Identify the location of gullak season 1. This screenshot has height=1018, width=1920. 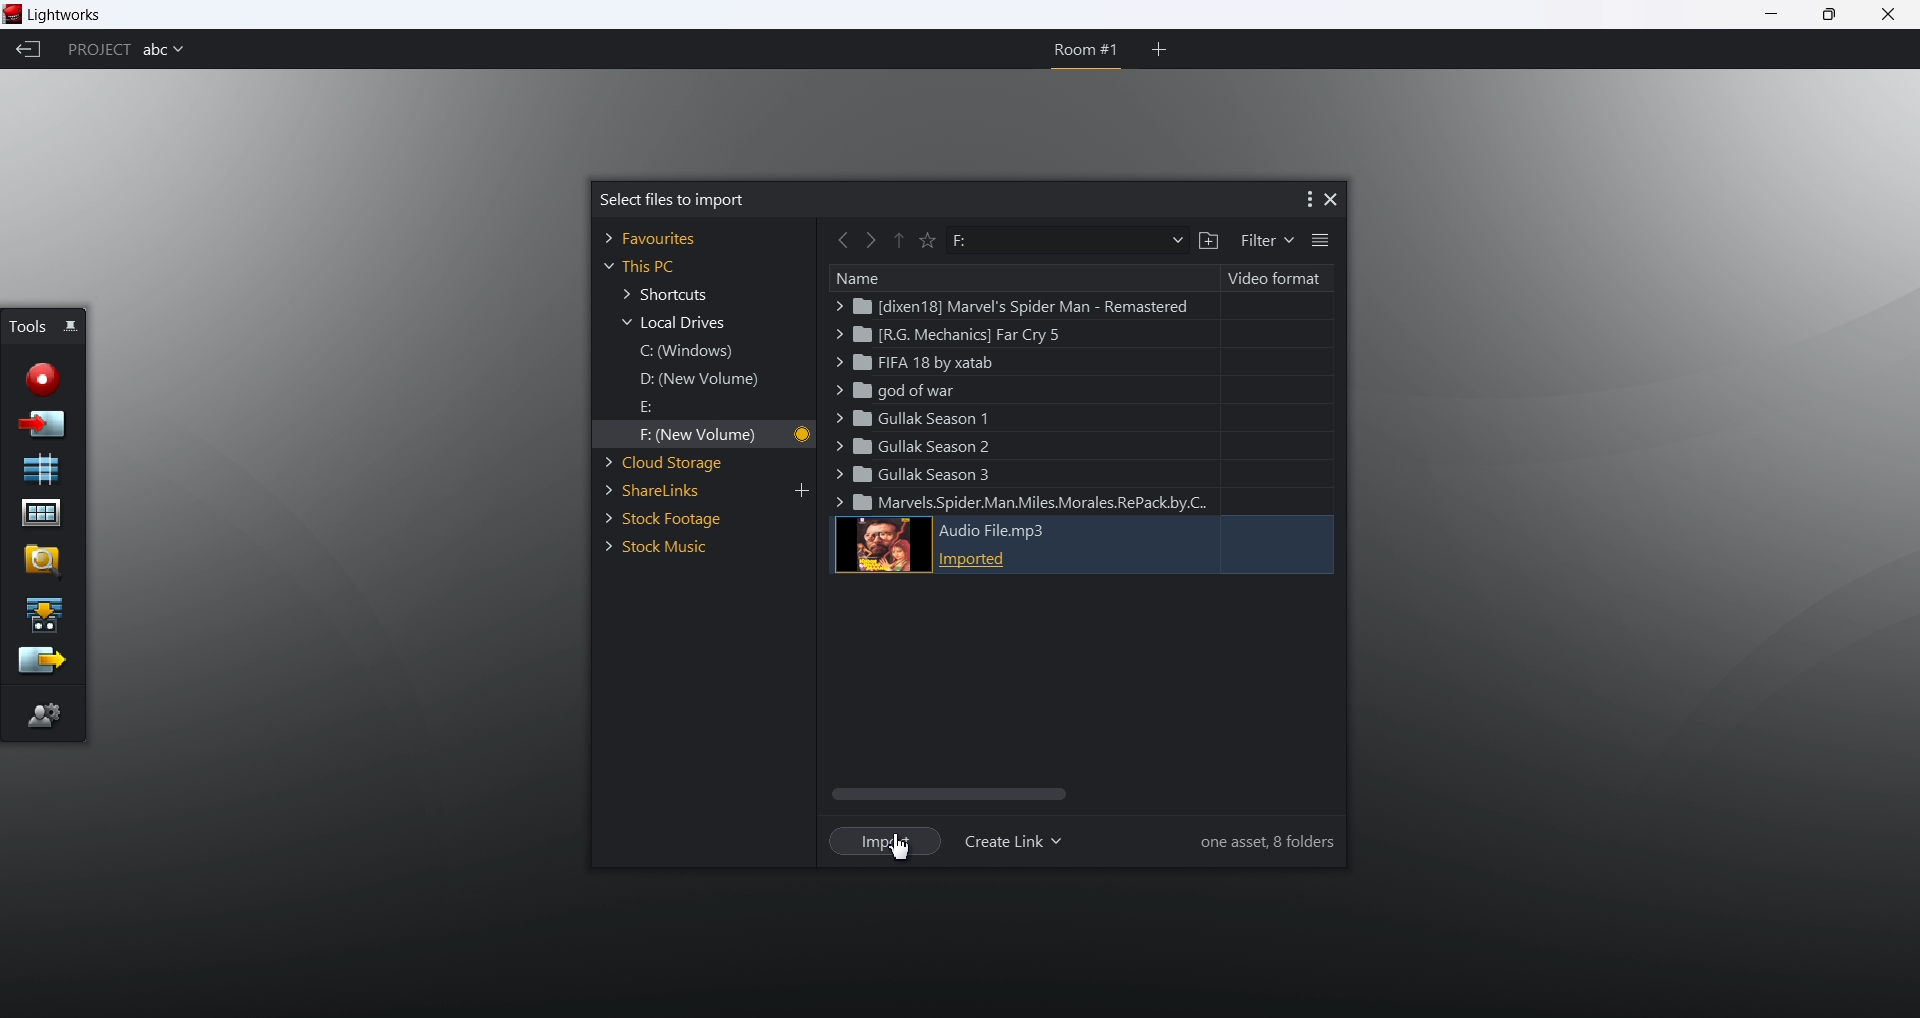
(912, 420).